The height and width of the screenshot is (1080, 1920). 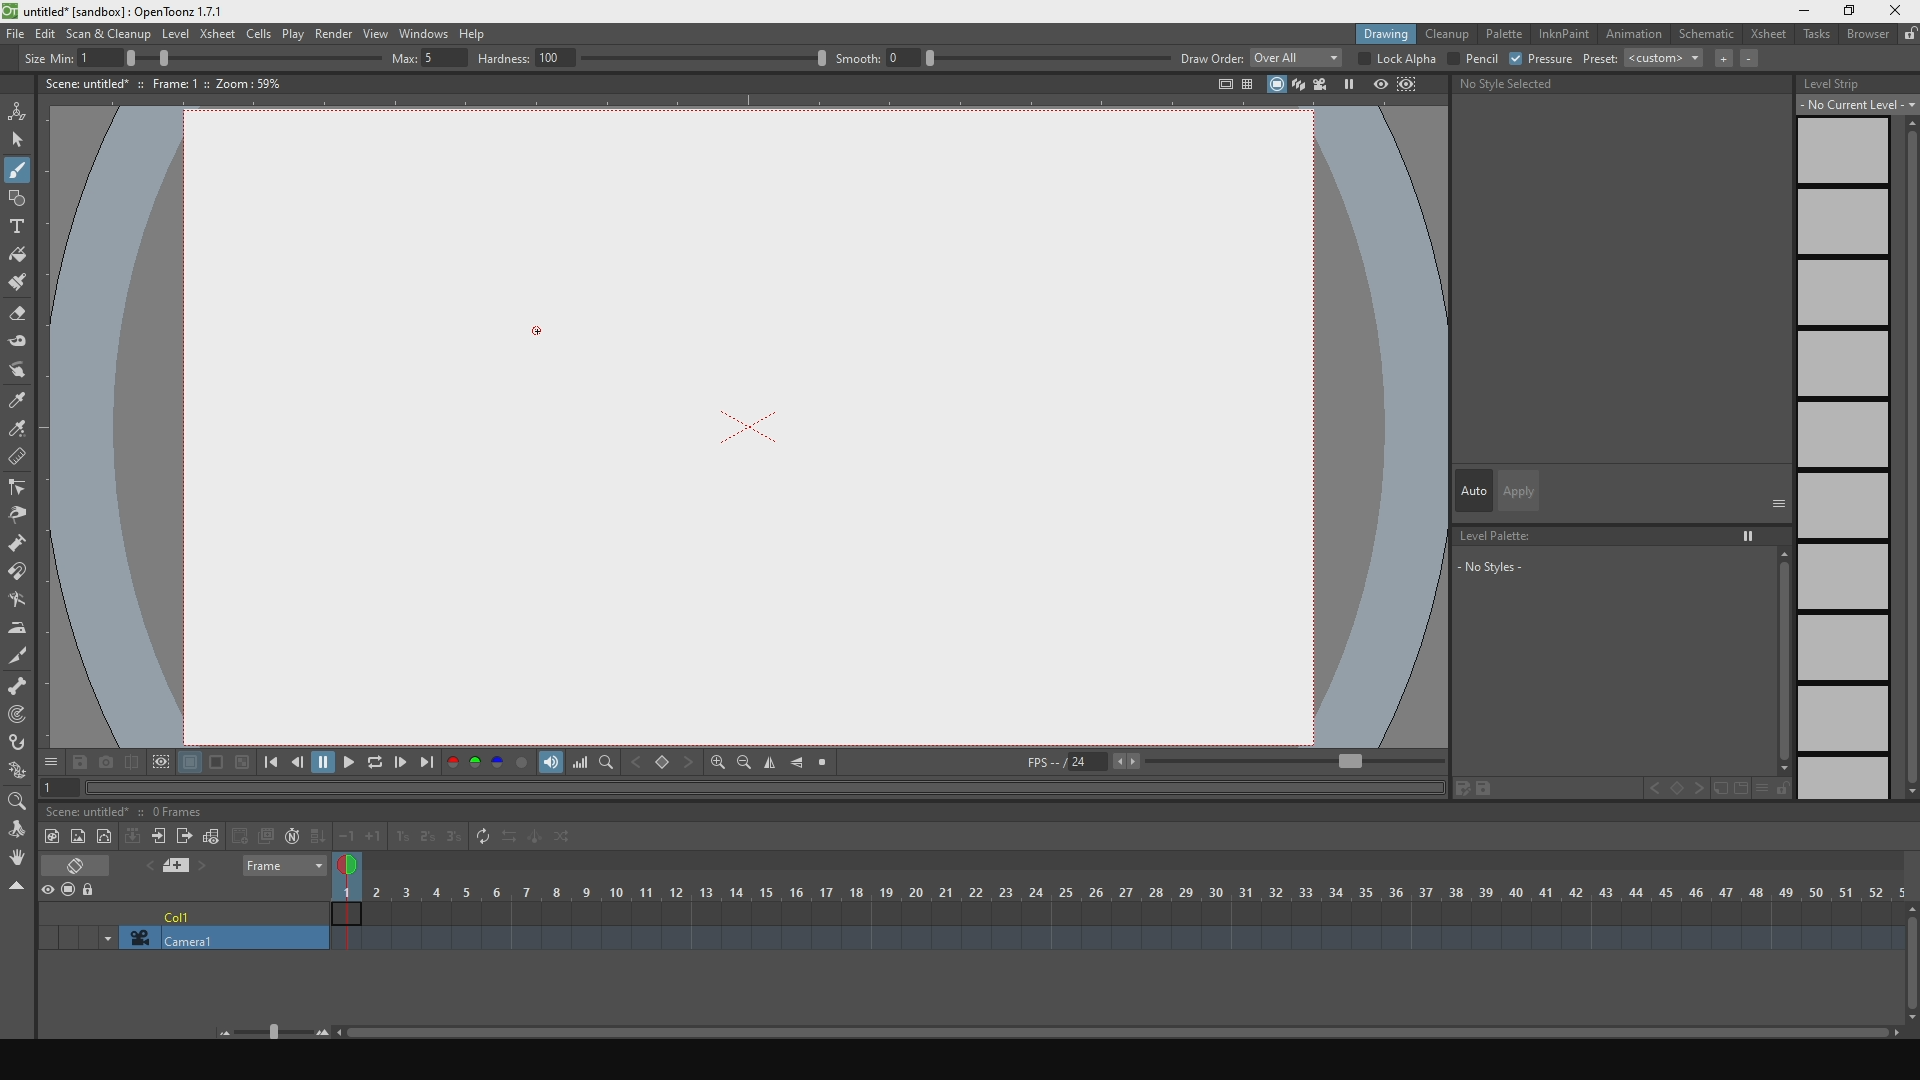 What do you see at coordinates (353, 764) in the screenshot?
I see `play` at bounding box center [353, 764].